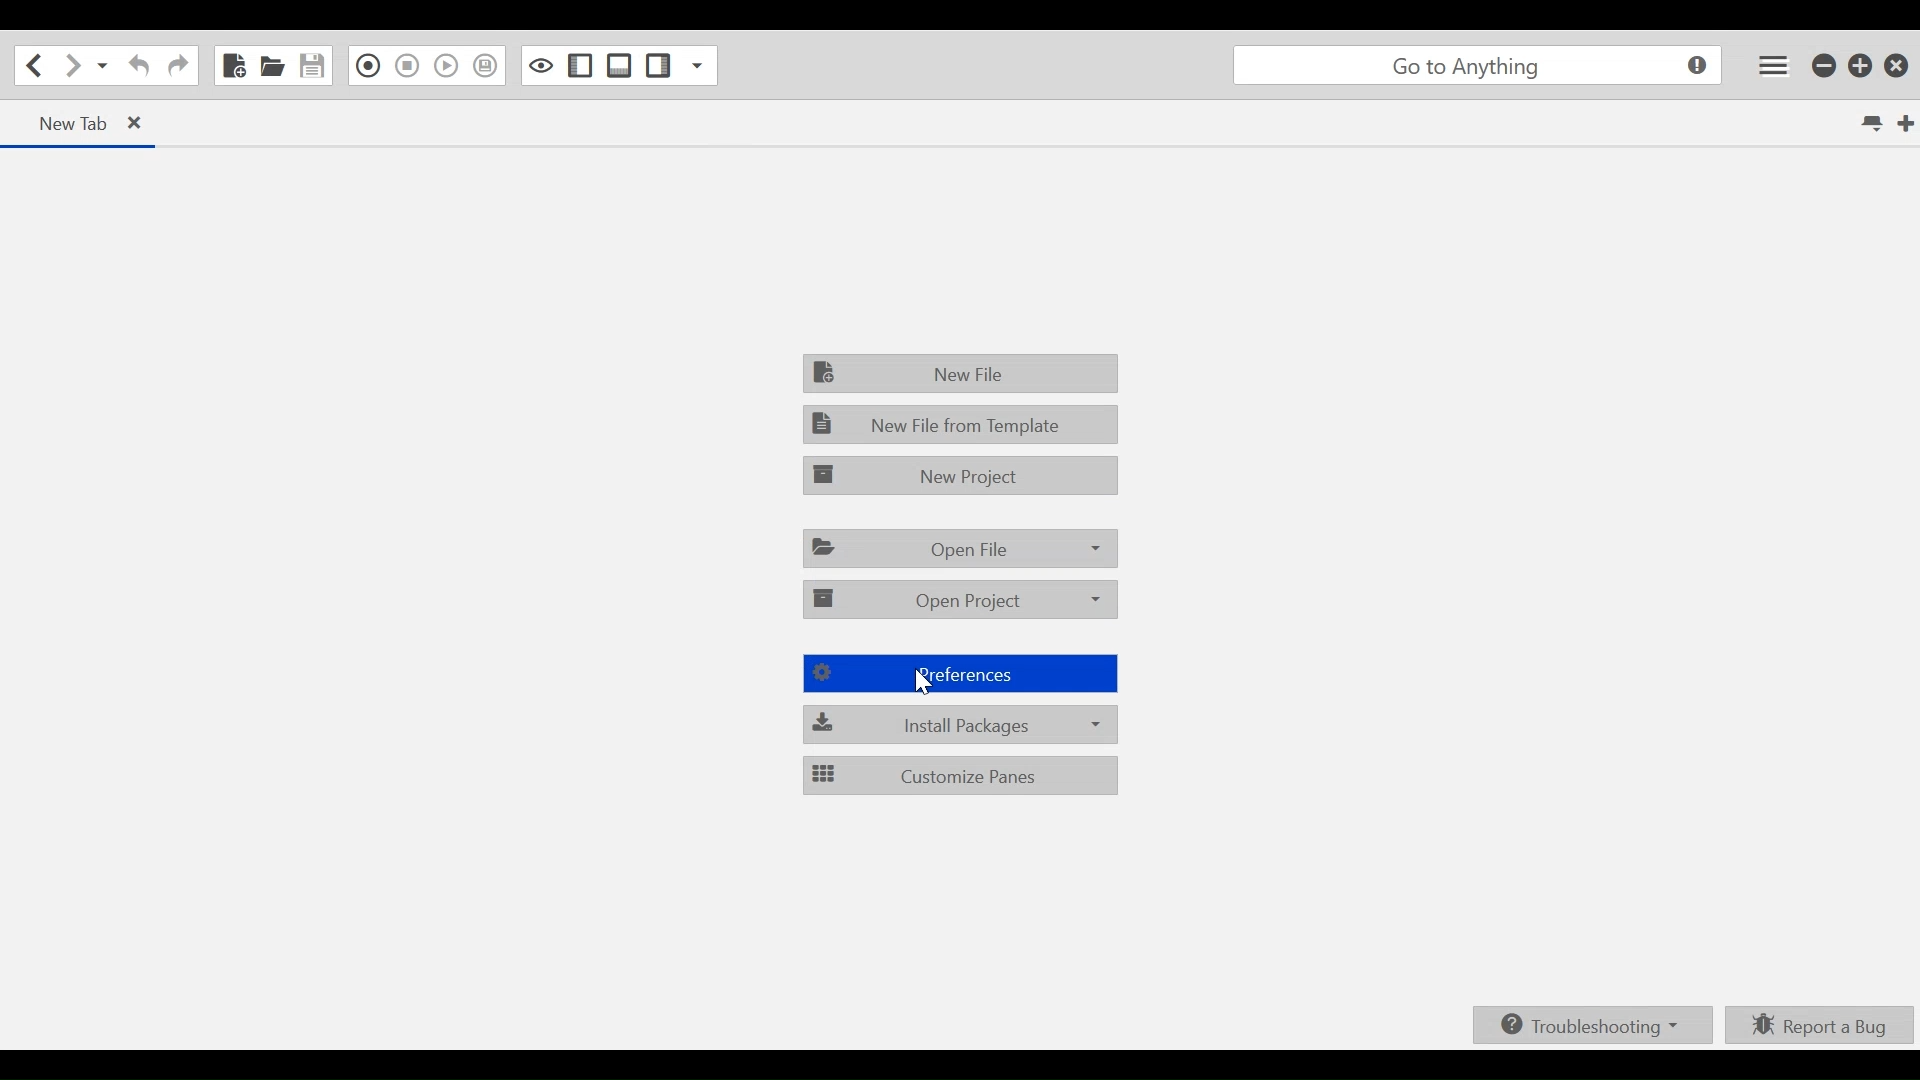 This screenshot has height=1080, width=1920. What do you see at coordinates (1873, 121) in the screenshot?
I see `List all tabs` at bounding box center [1873, 121].